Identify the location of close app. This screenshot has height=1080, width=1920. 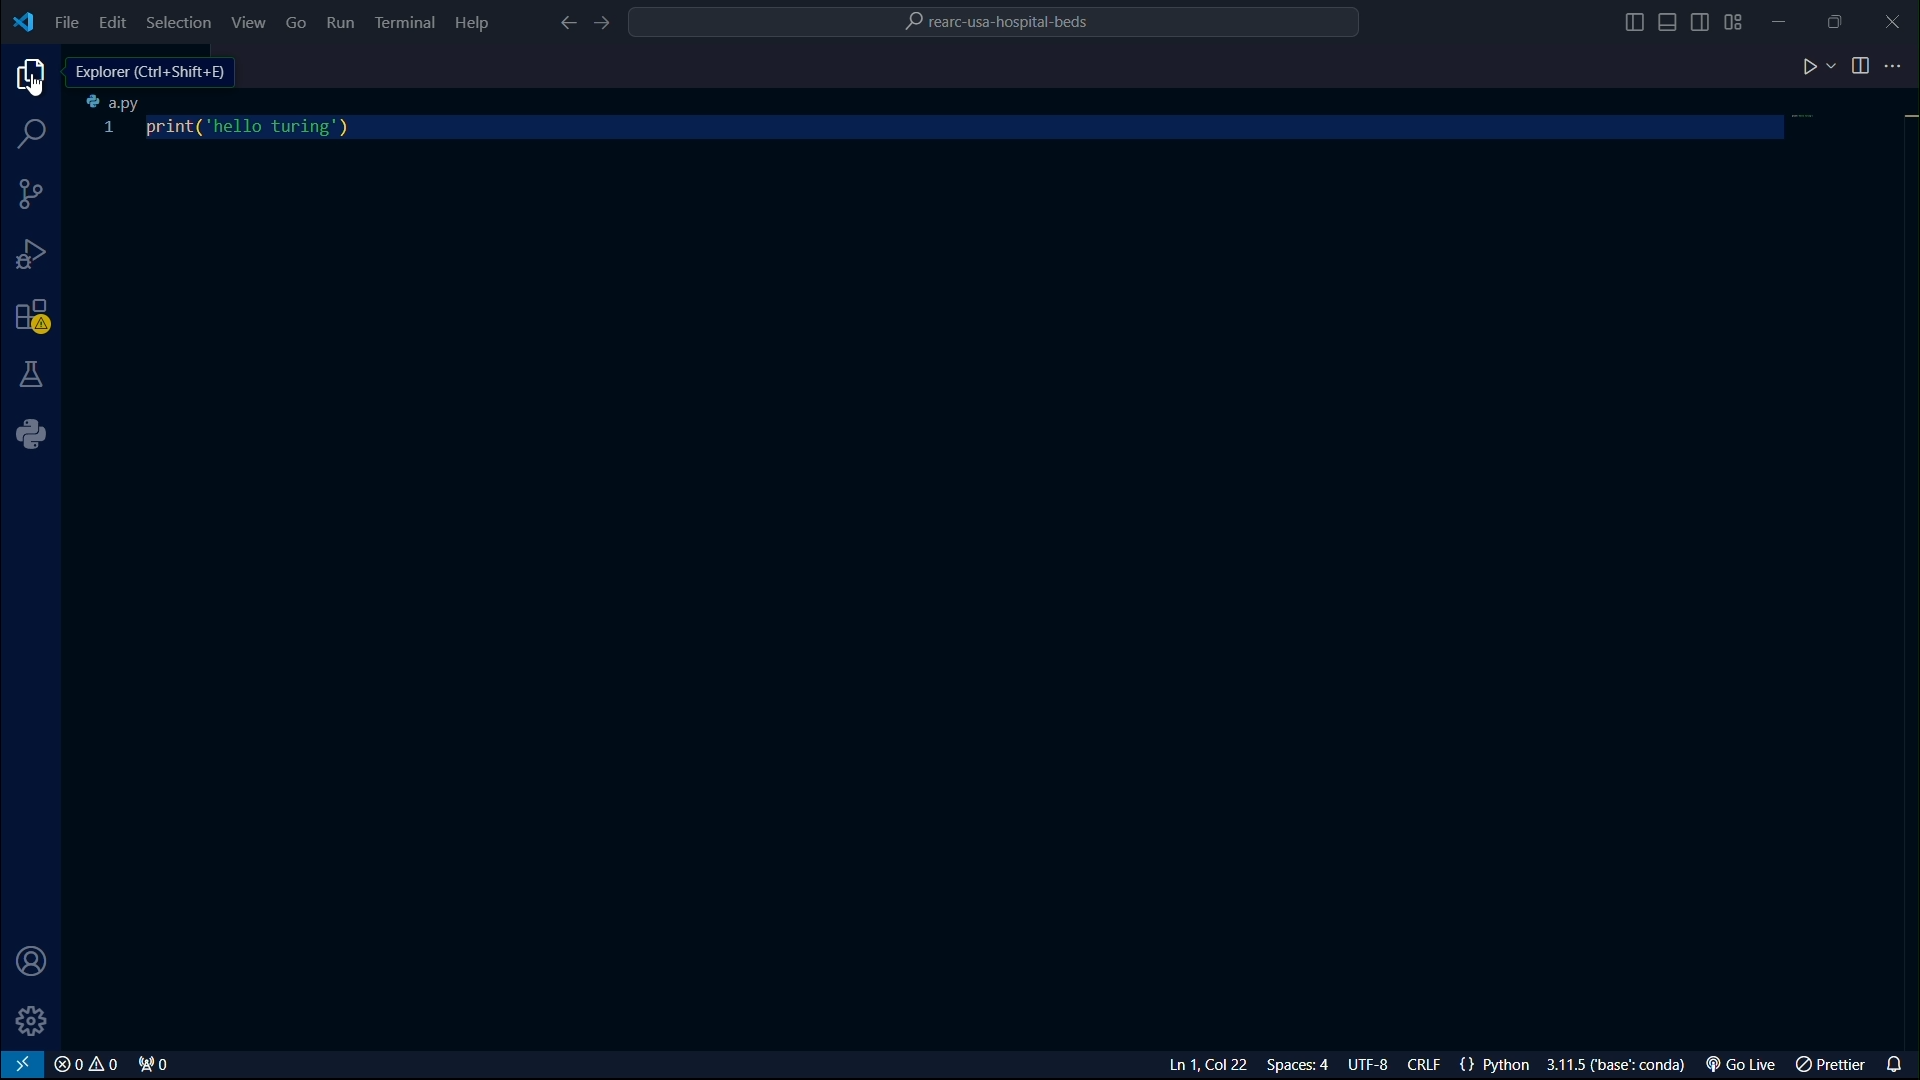
(1896, 20).